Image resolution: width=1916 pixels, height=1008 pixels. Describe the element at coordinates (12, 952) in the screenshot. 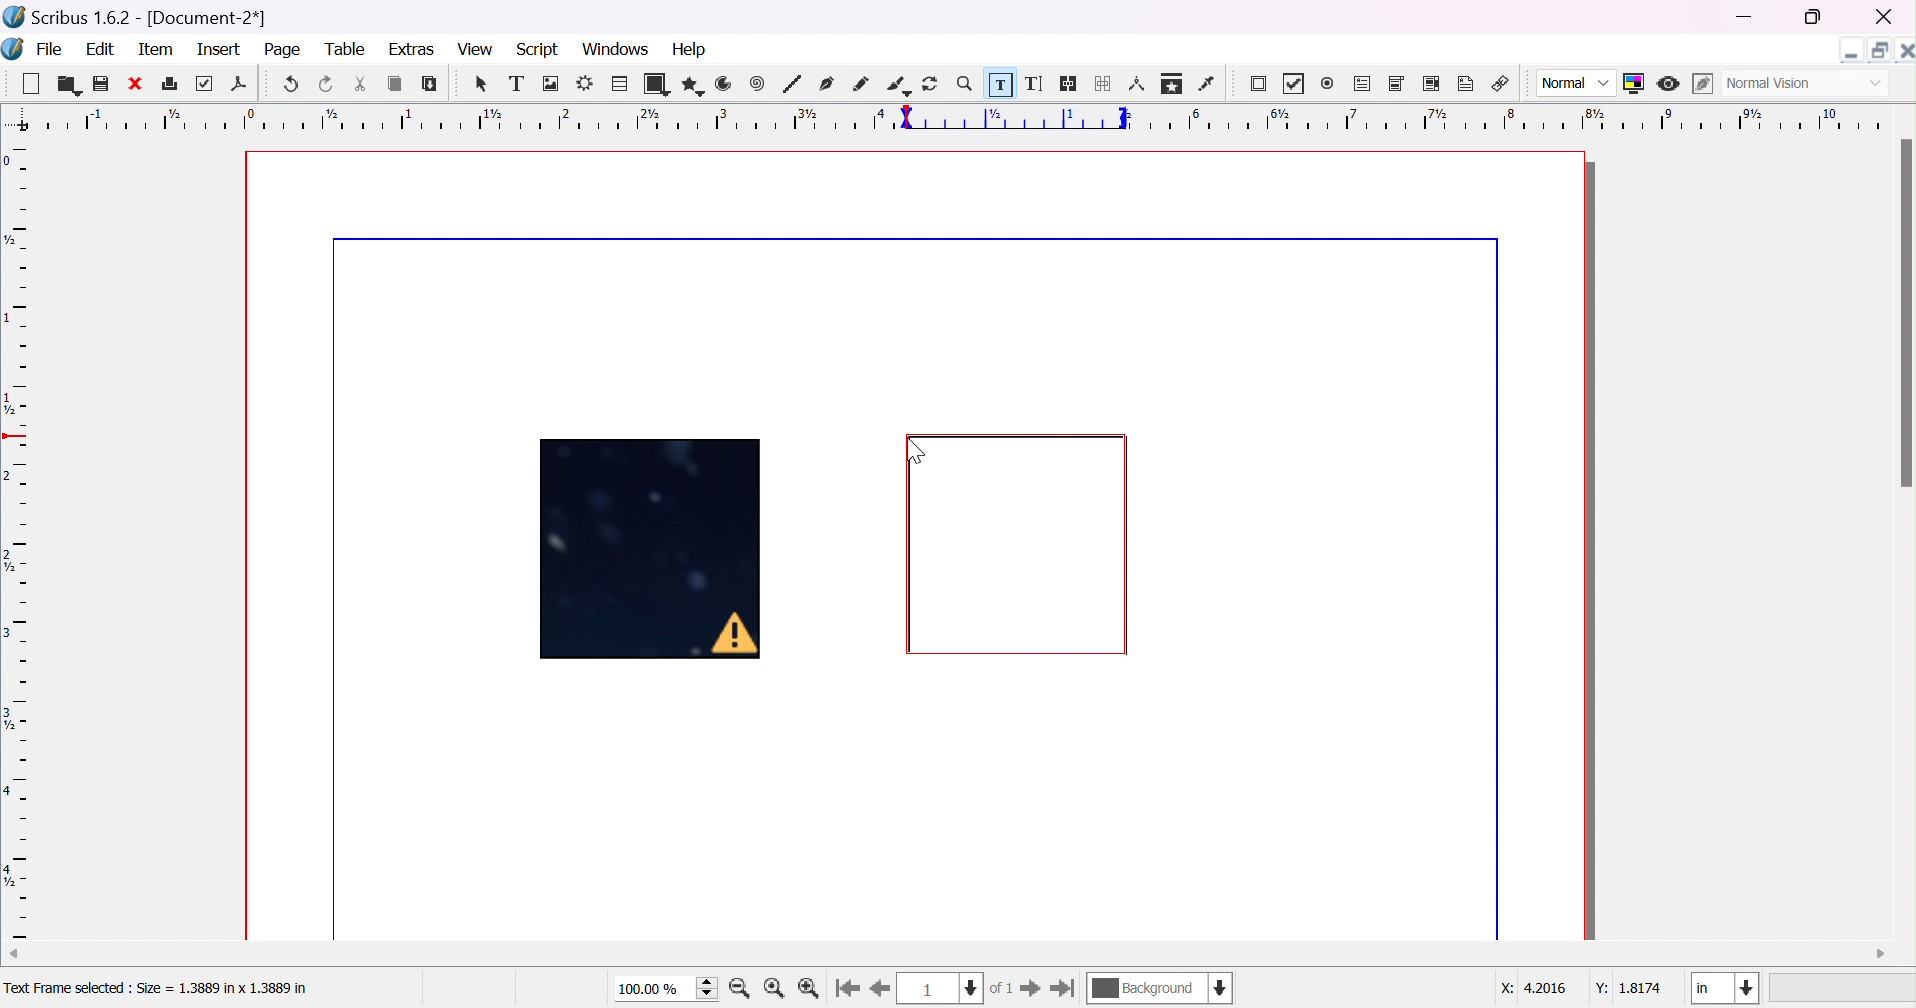

I see `scroll left` at that location.